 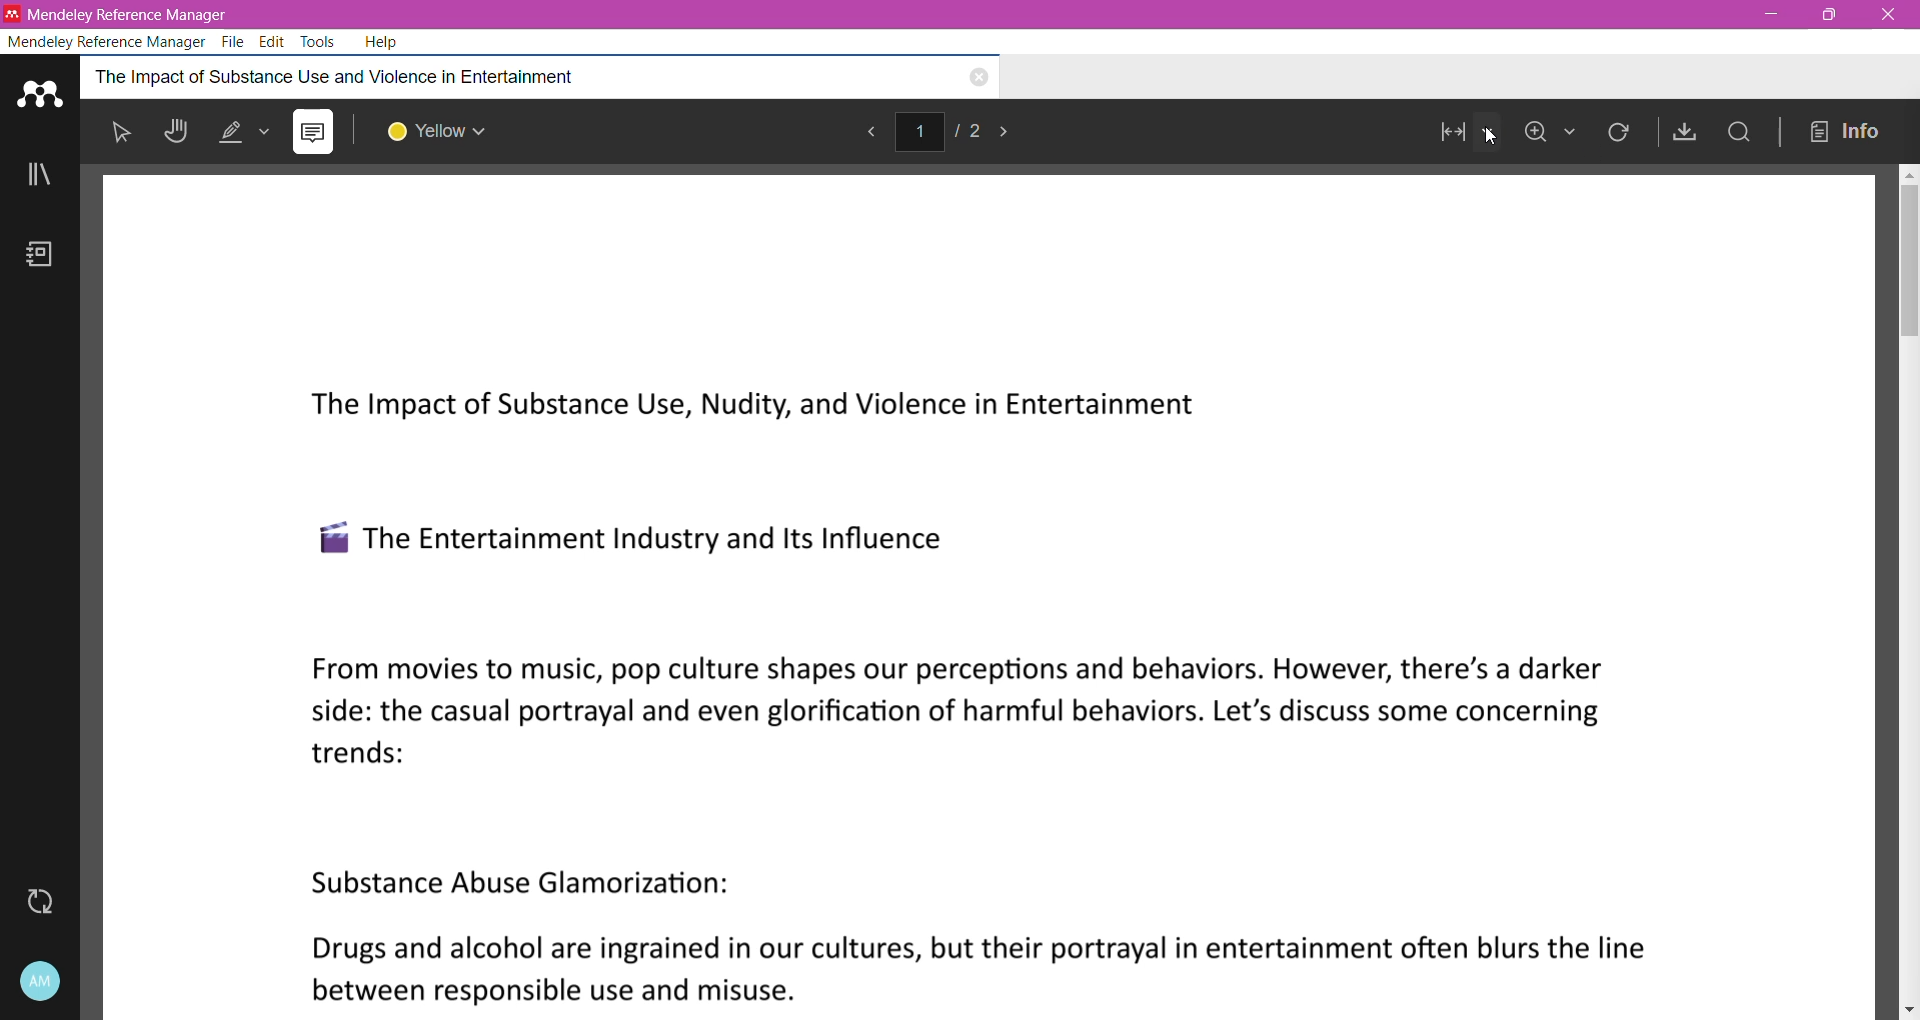 I want to click on Go to previous page, so click(x=877, y=132).